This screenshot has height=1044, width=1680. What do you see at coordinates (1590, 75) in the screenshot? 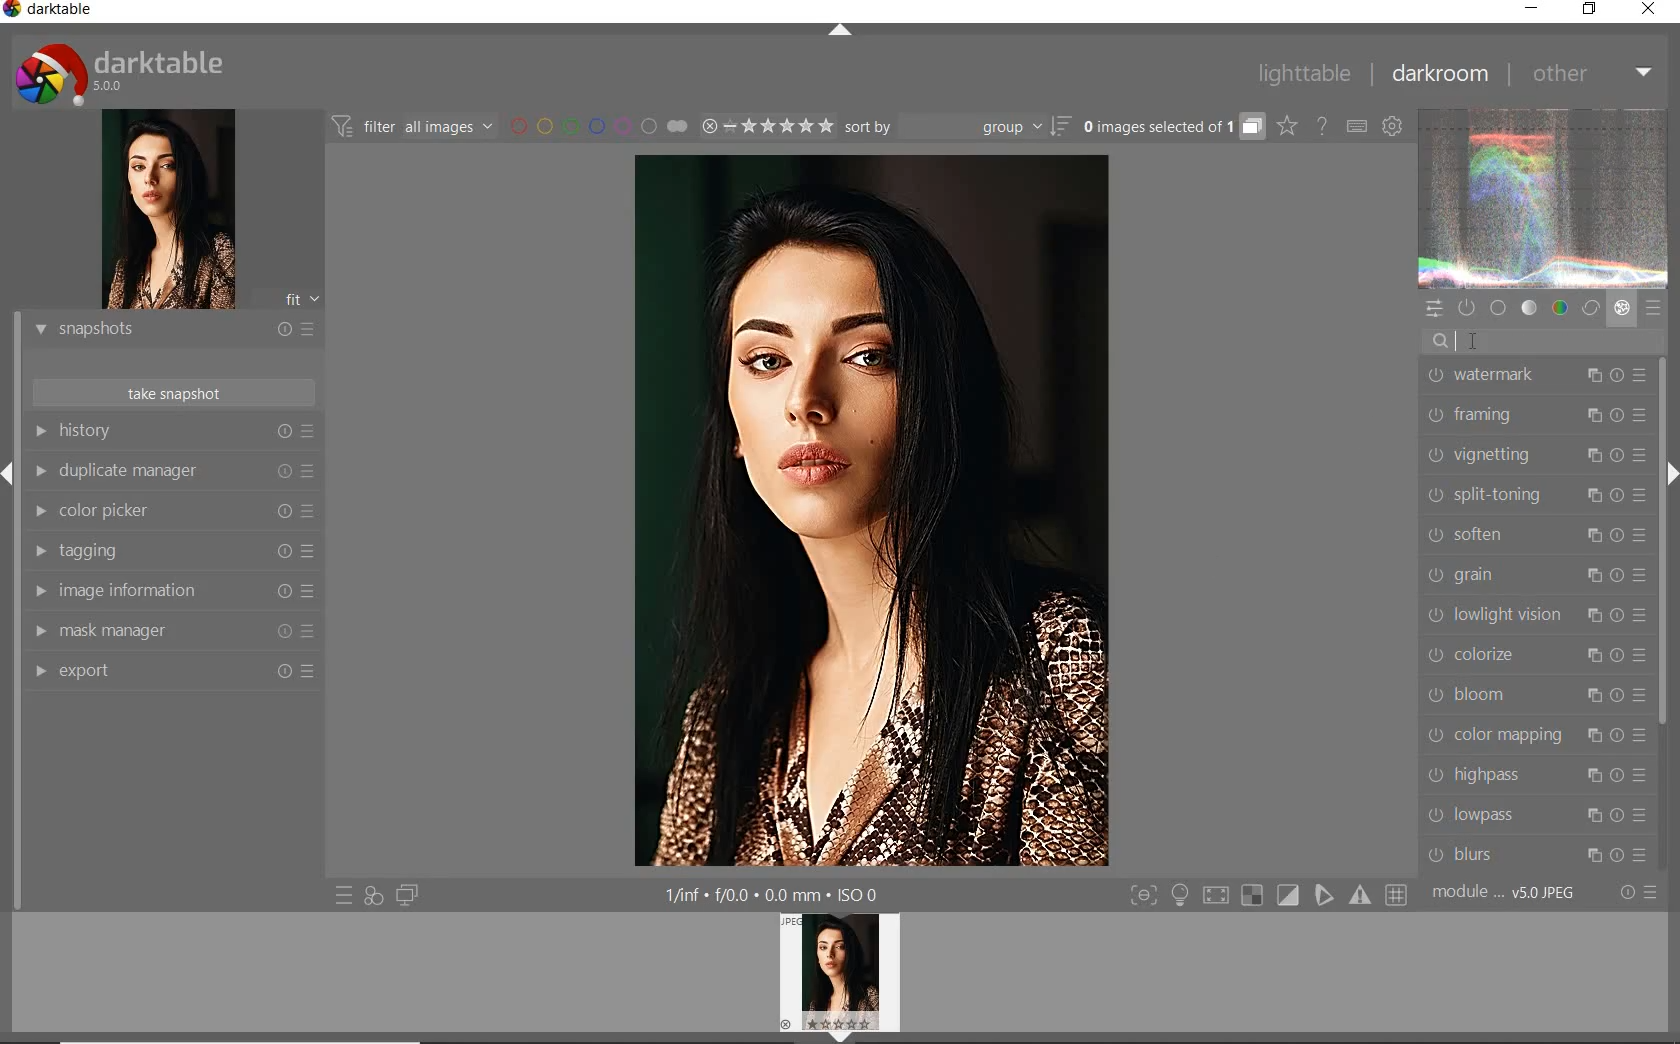
I see `OTHER` at bounding box center [1590, 75].